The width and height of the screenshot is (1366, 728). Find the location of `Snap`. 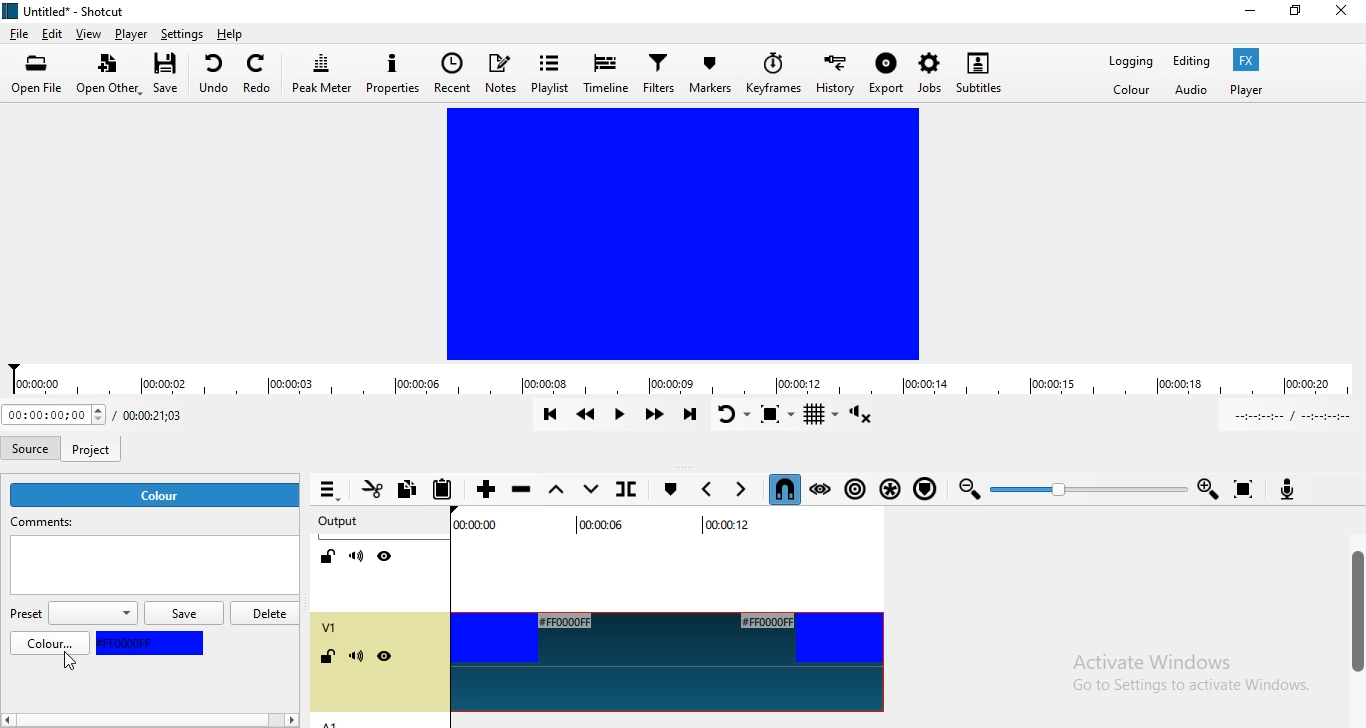

Snap is located at coordinates (782, 489).